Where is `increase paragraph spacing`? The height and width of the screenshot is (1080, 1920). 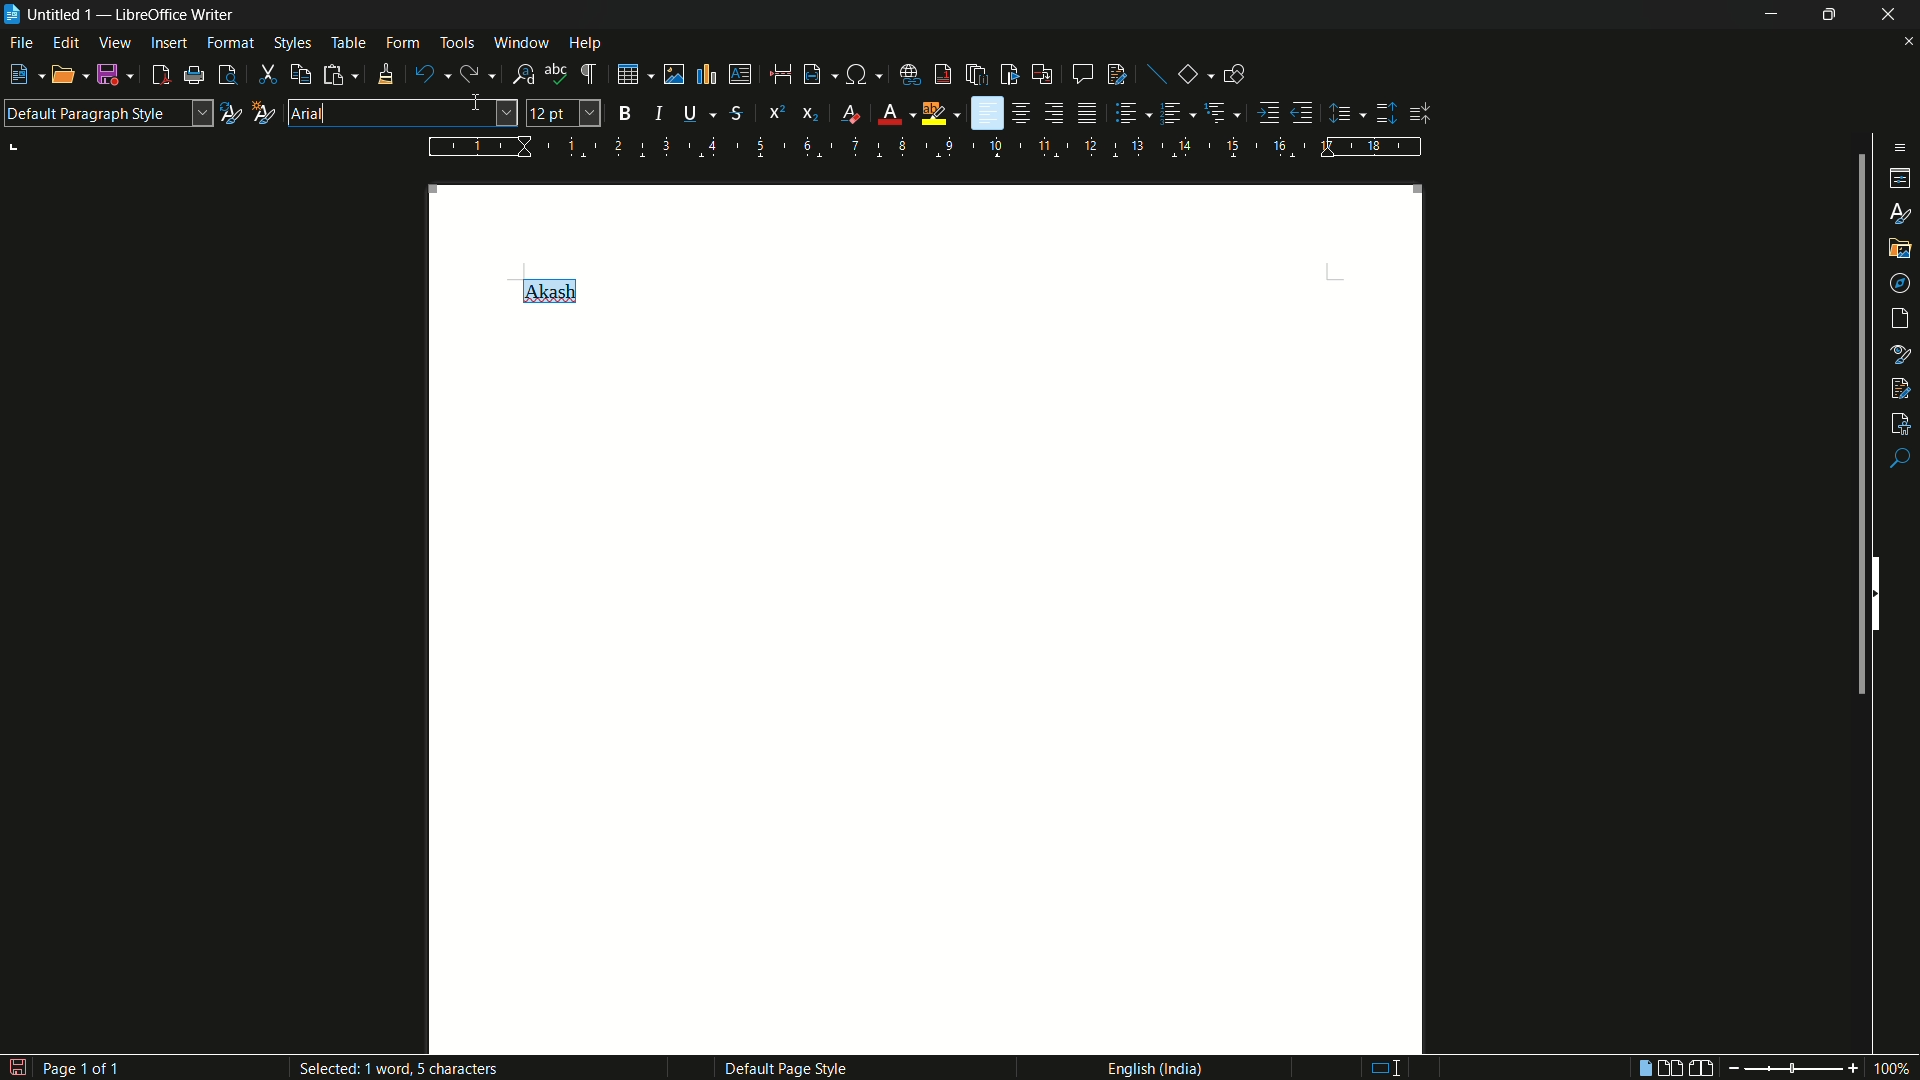
increase paragraph spacing is located at coordinates (1387, 113).